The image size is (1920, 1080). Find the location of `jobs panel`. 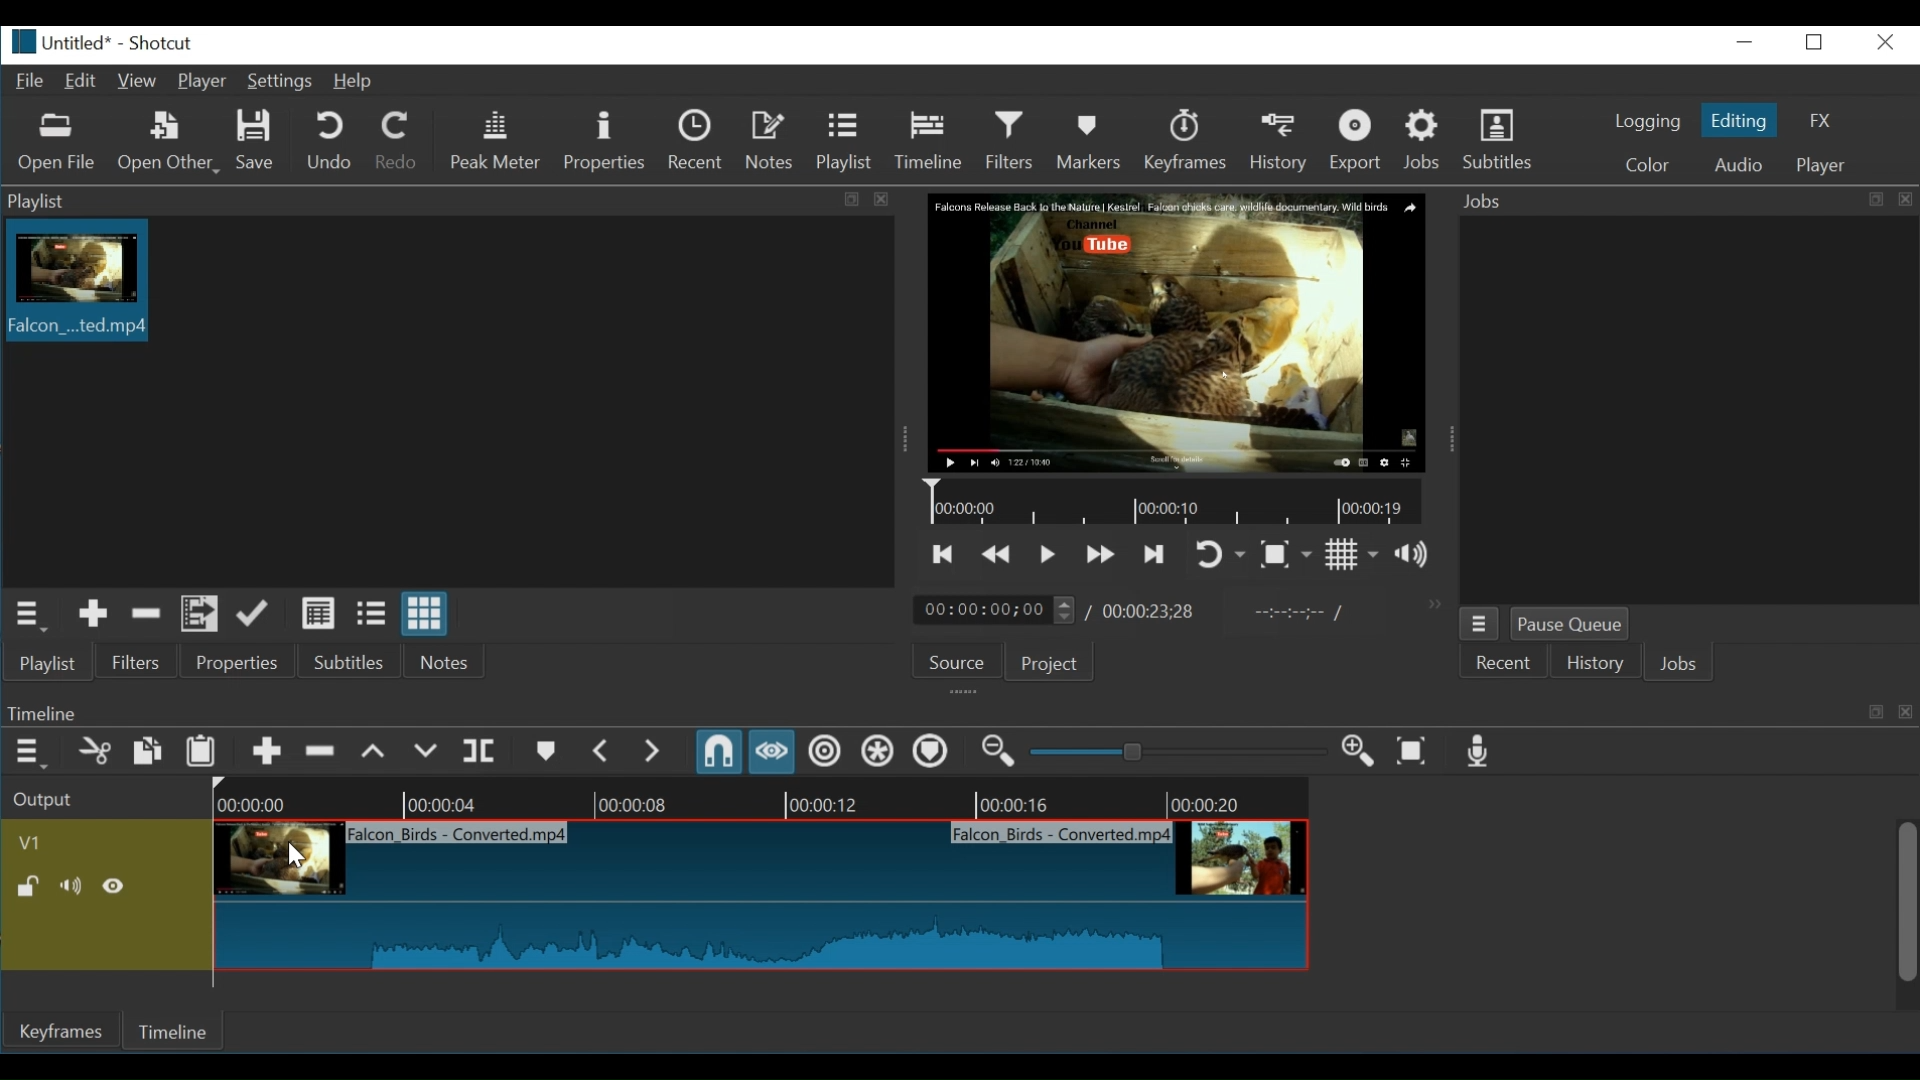

jobs panel is located at coordinates (1688, 407).